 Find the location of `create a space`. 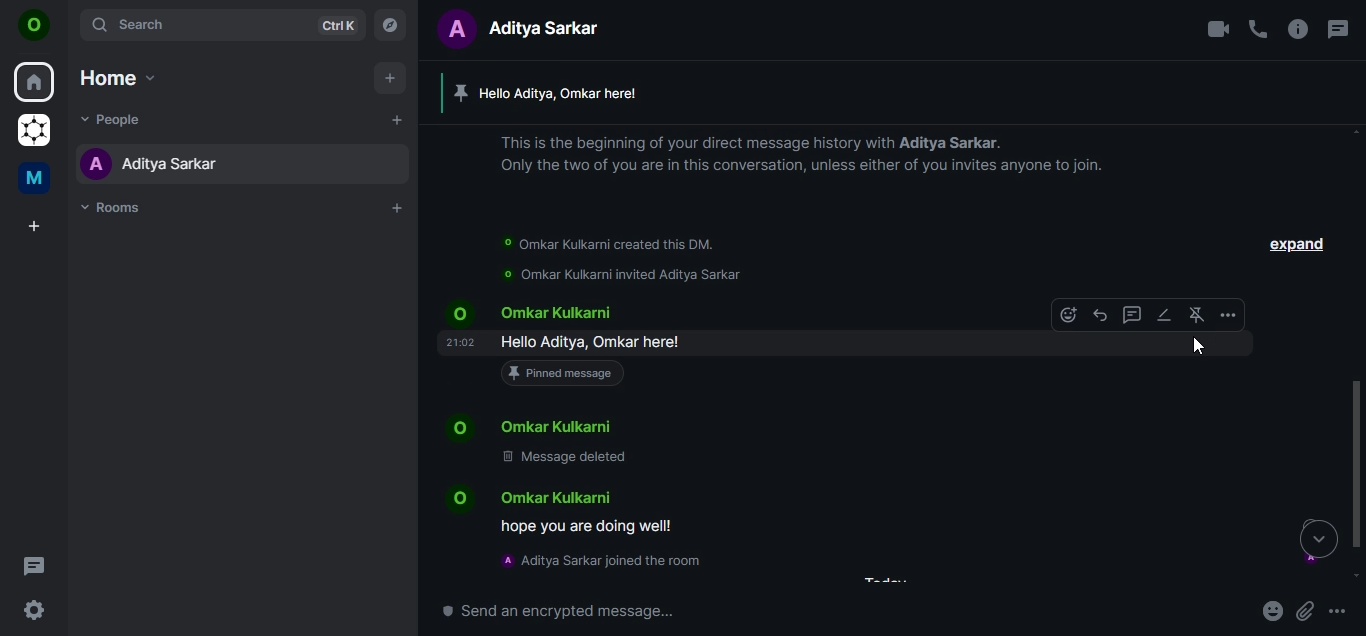

create a space is located at coordinates (35, 226).